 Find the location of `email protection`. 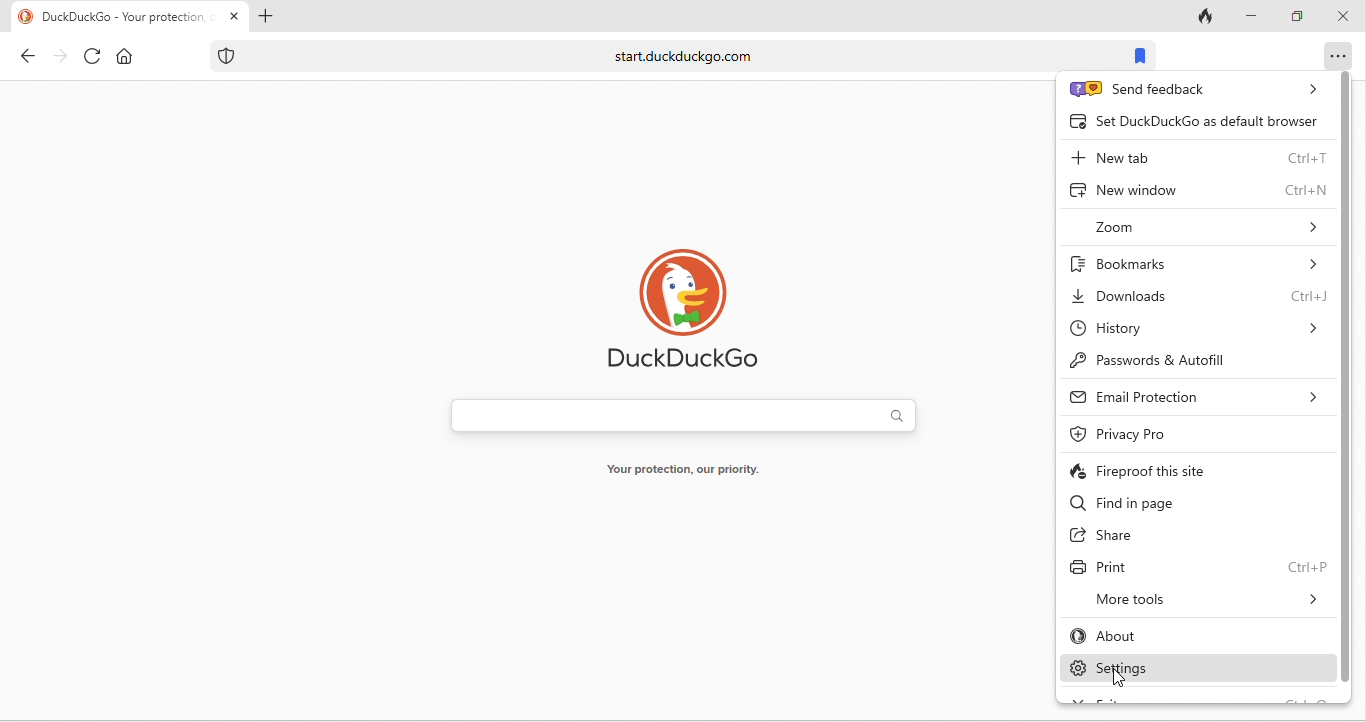

email protection is located at coordinates (1195, 398).